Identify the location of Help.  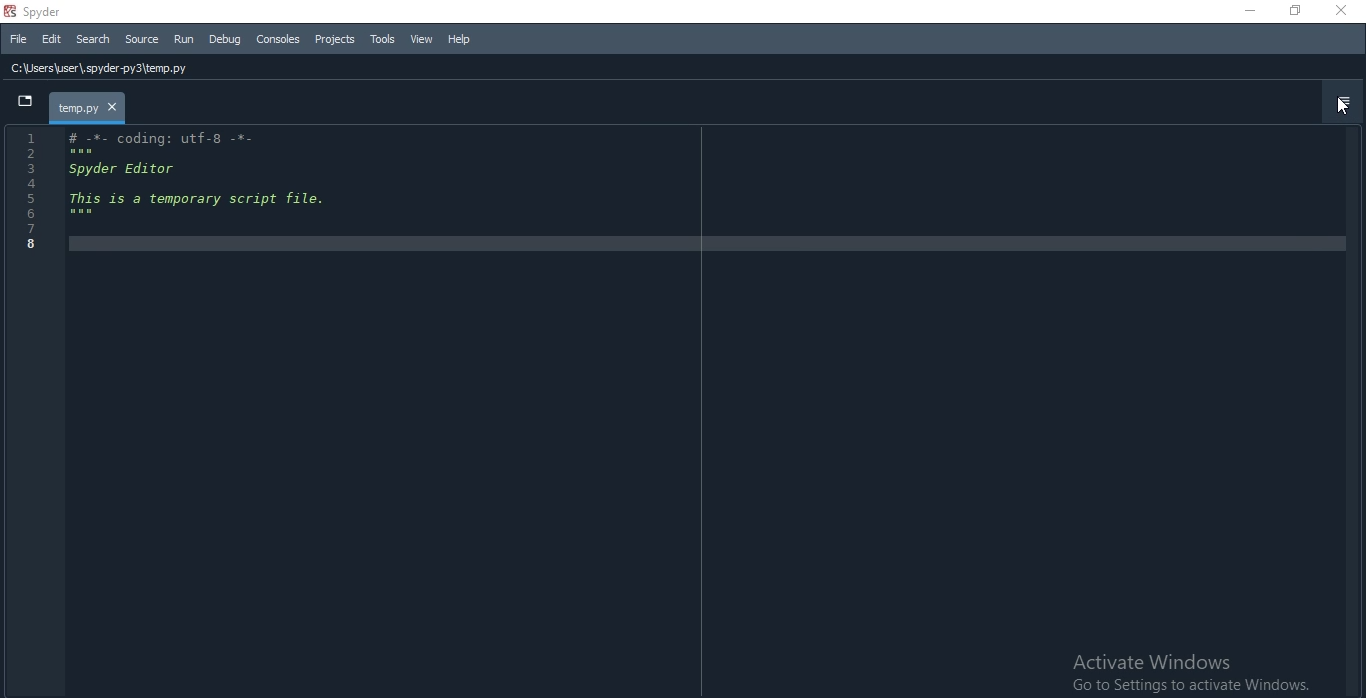
(460, 40).